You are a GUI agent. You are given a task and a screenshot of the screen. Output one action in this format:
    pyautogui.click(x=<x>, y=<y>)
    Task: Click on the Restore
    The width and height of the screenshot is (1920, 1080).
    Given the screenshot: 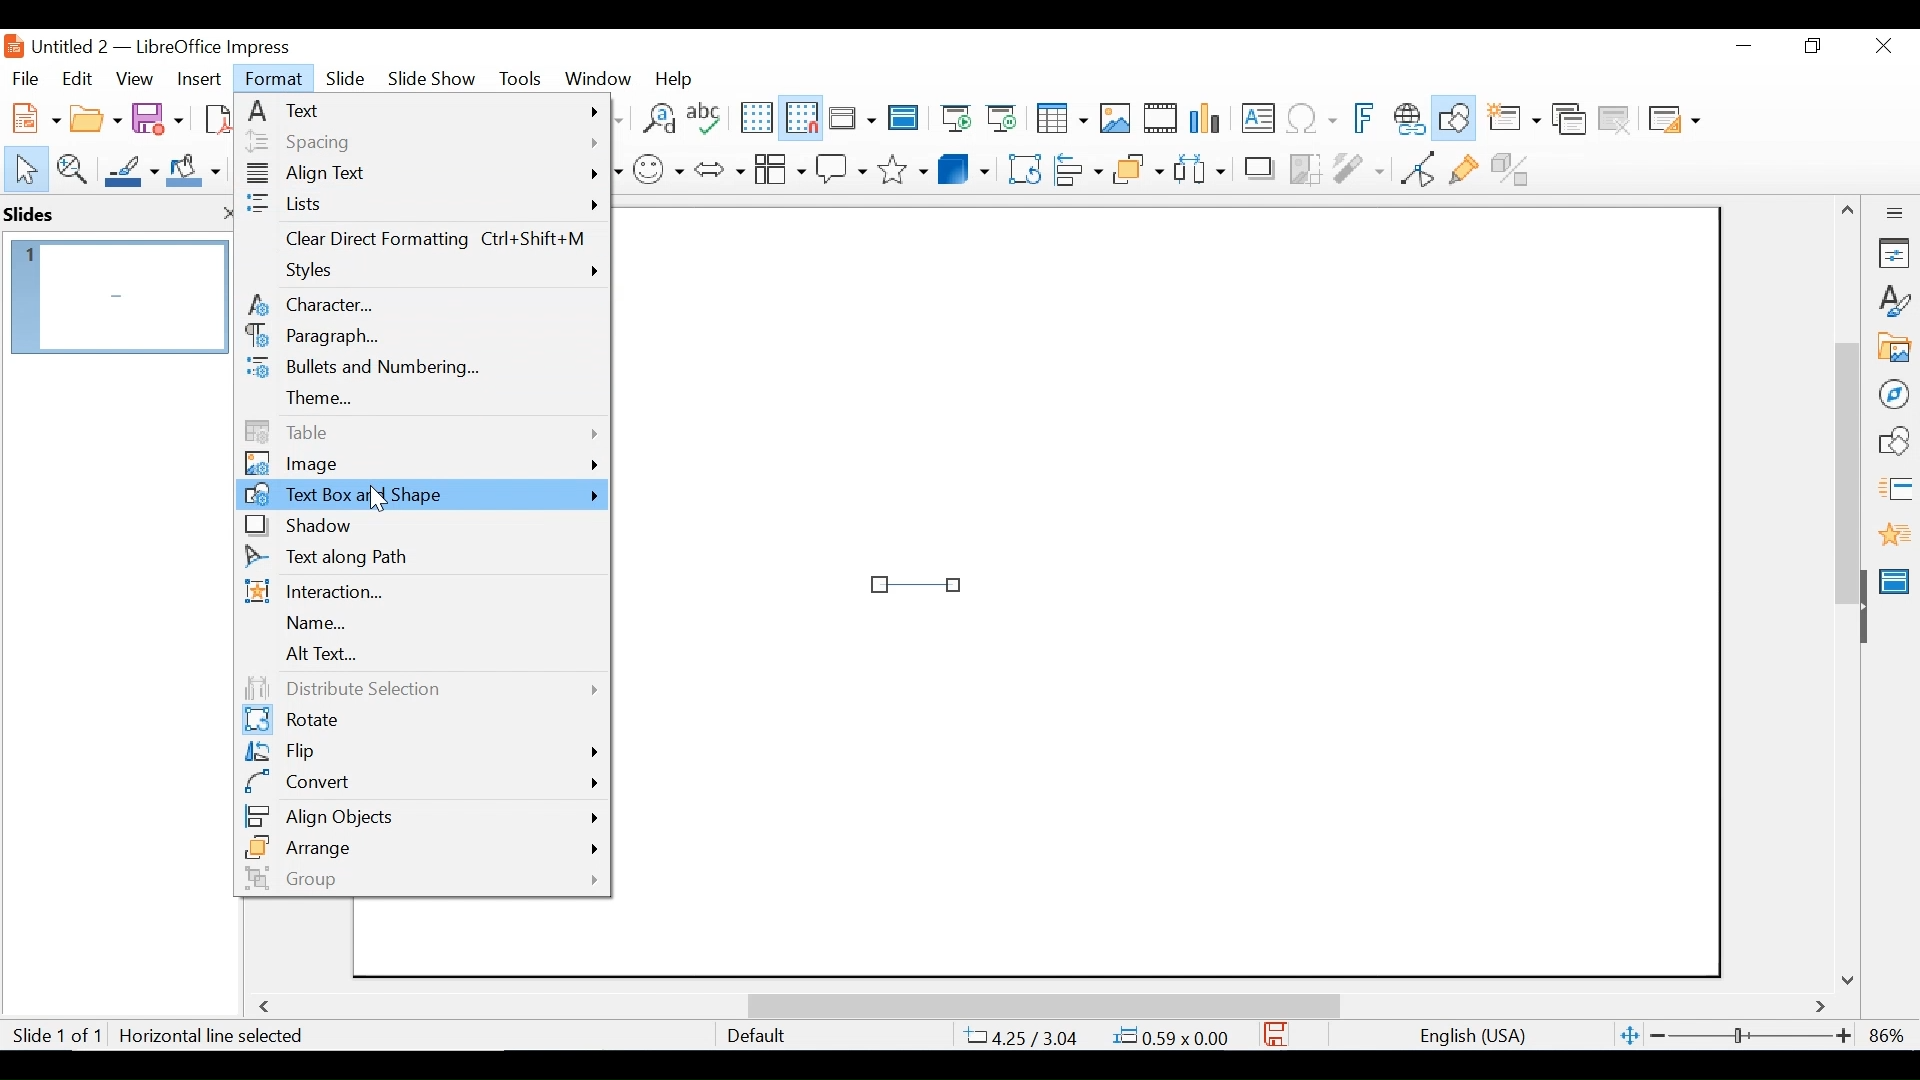 What is the action you would take?
    pyautogui.click(x=1810, y=46)
    